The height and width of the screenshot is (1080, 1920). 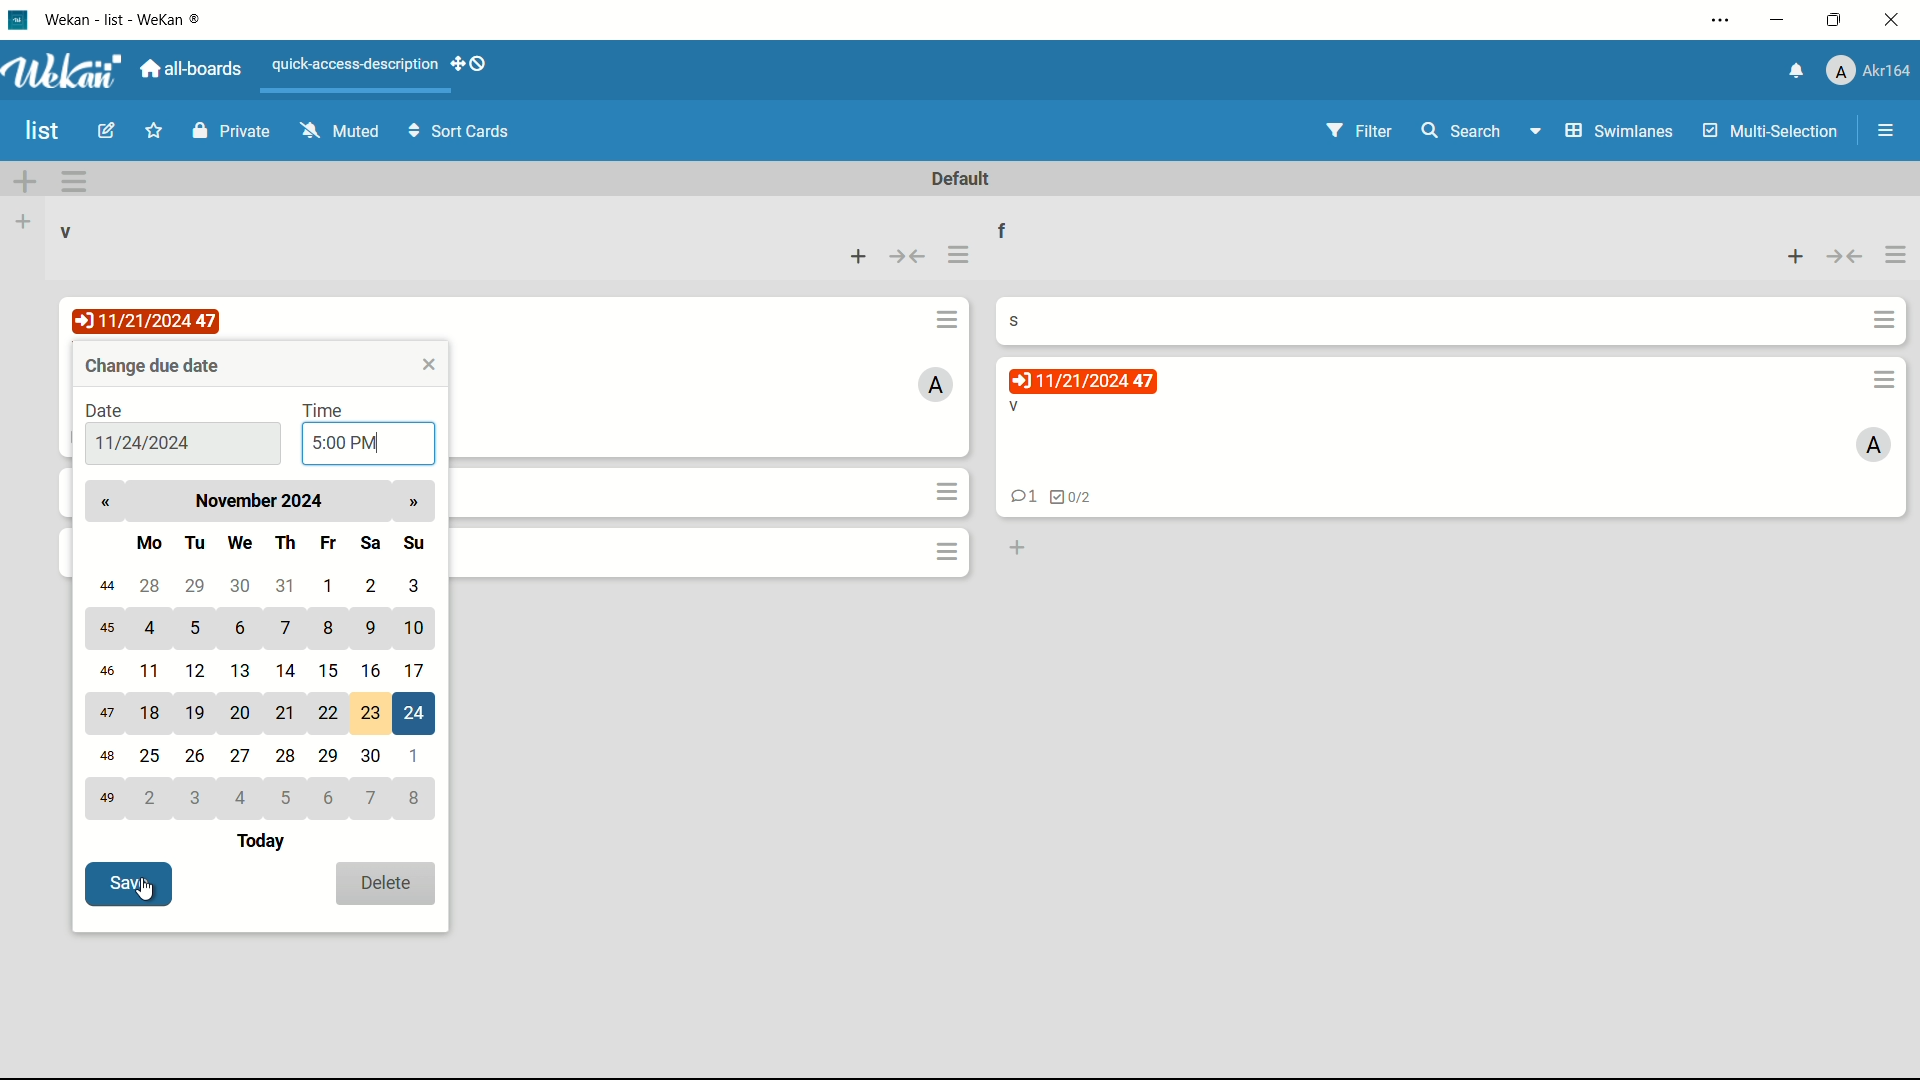 What do you see at coordinates (1768, 130) in the screenshot?
I see `multi-selection` at bounding box center [1768, 130].